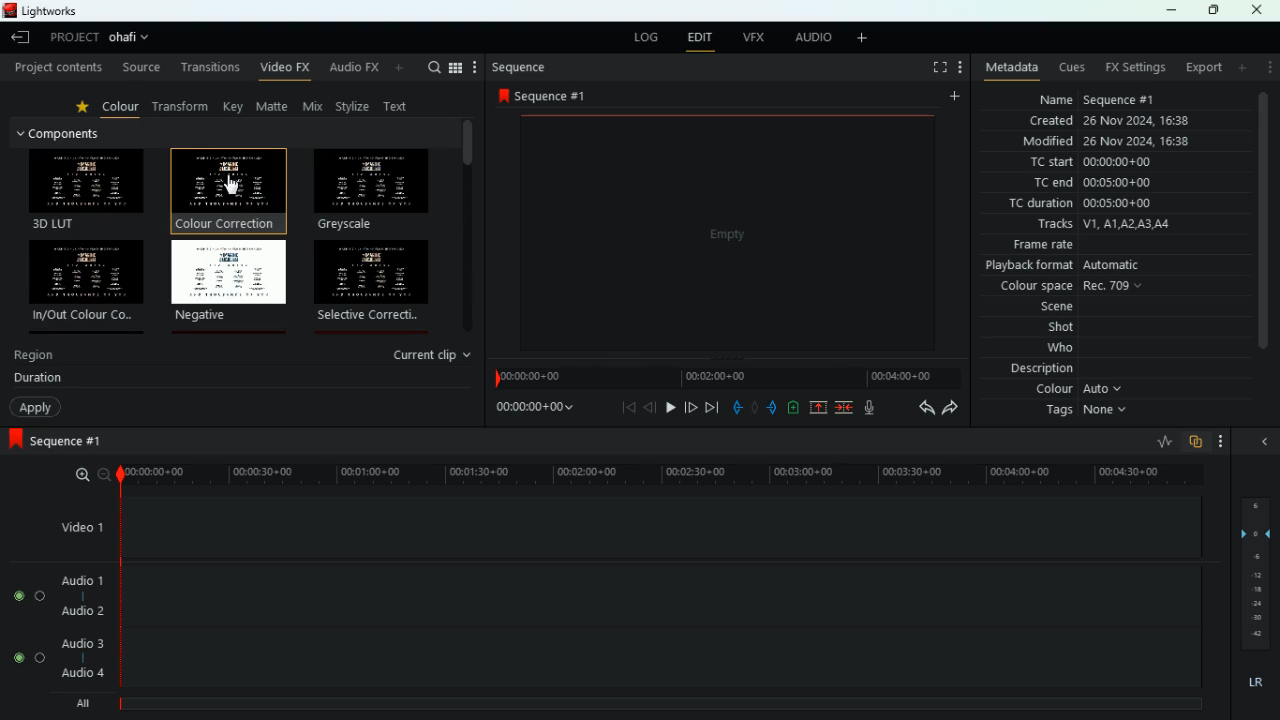  I want to click on colour, so click(1083, 392).